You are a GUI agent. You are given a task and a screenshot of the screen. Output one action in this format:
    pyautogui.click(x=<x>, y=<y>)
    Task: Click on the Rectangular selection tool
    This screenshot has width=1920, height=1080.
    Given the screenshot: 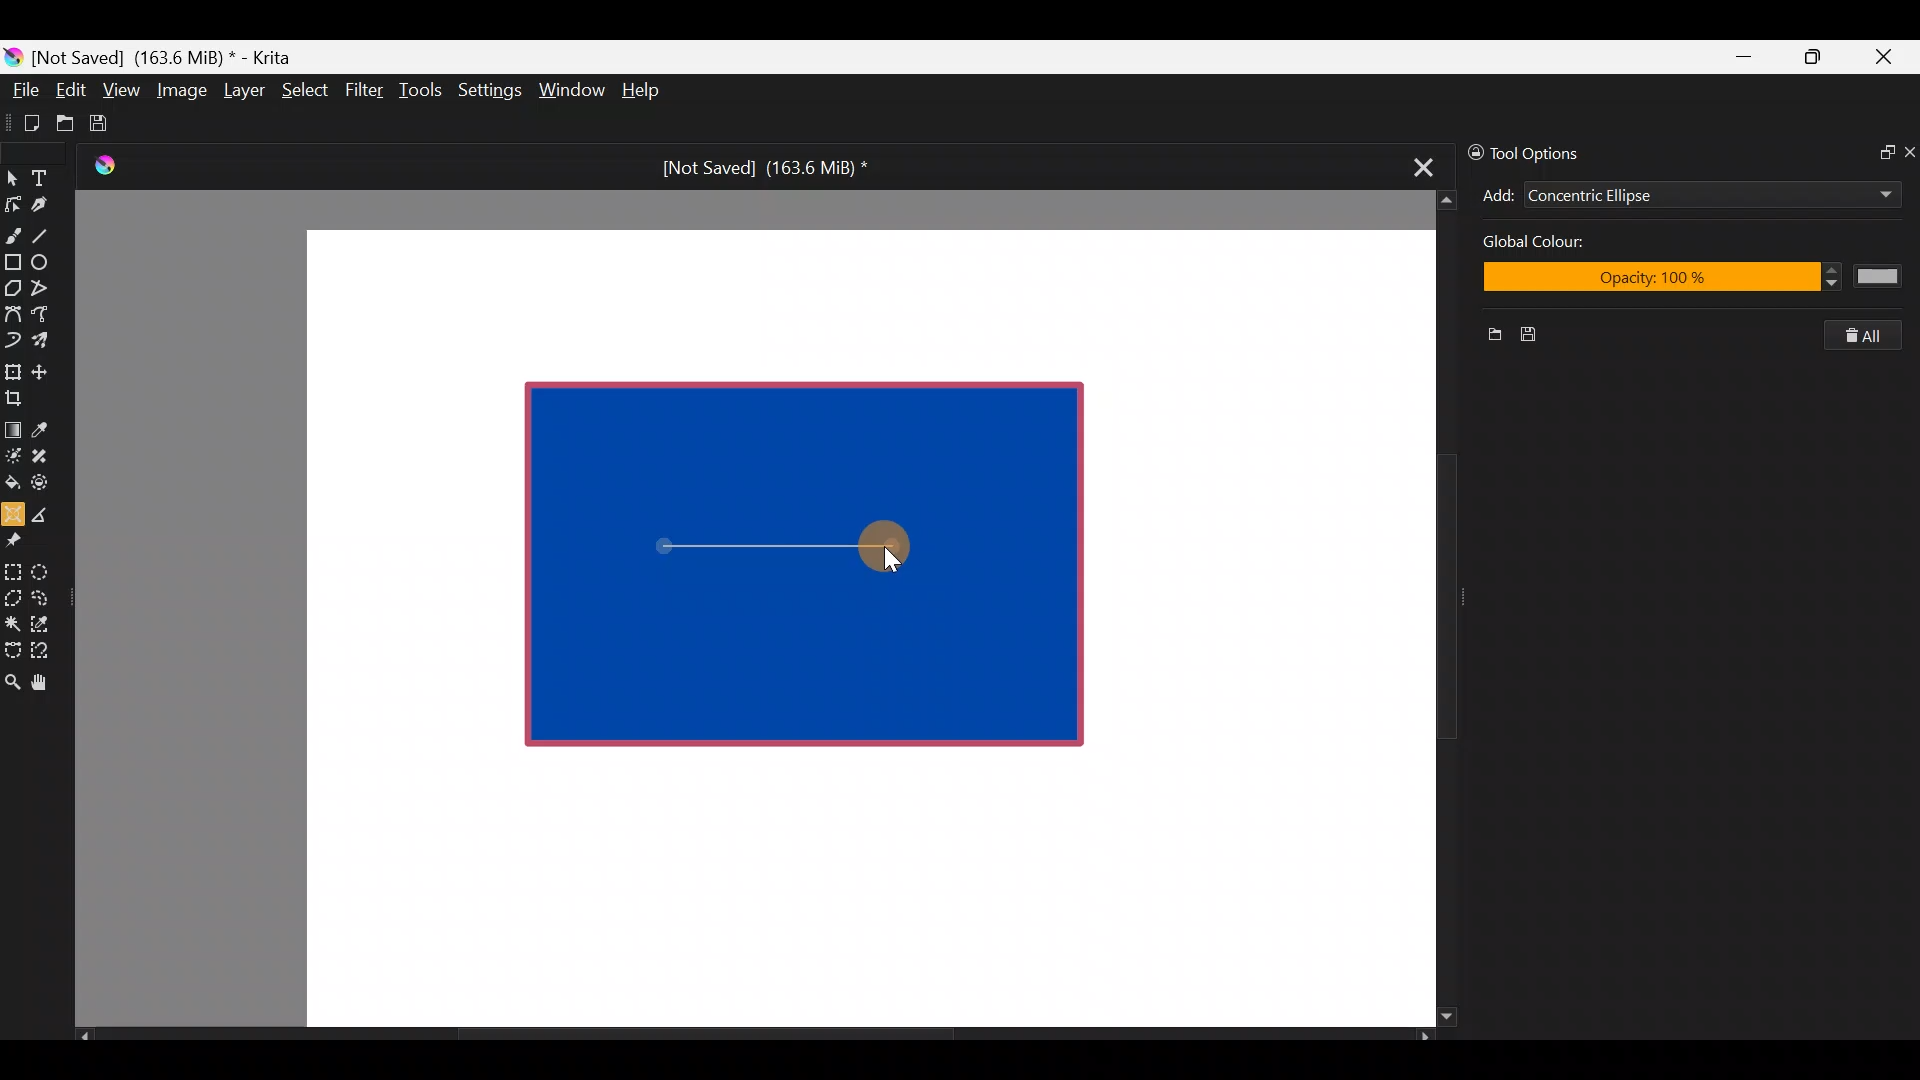 What is the action you would take?
    pyautogui.click(x=17, y=568)
    